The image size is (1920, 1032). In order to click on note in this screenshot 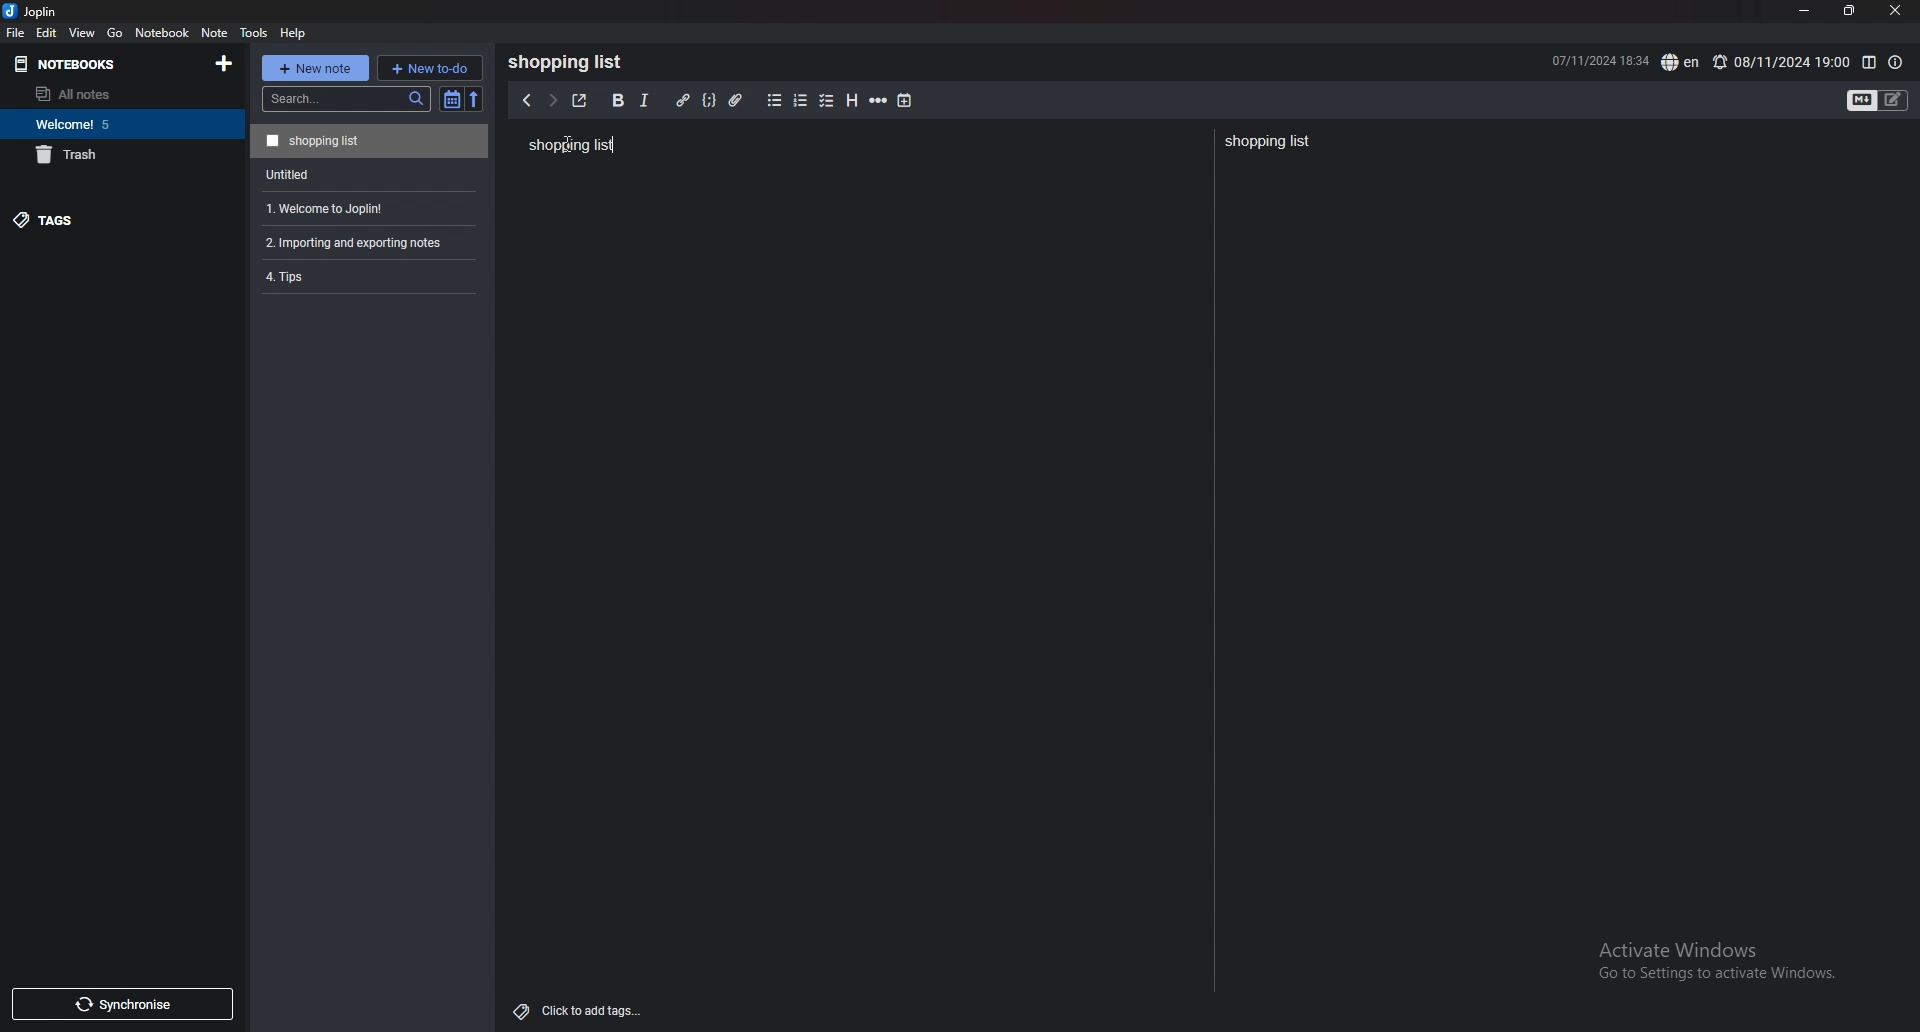, I will do `click(216, 33)`.